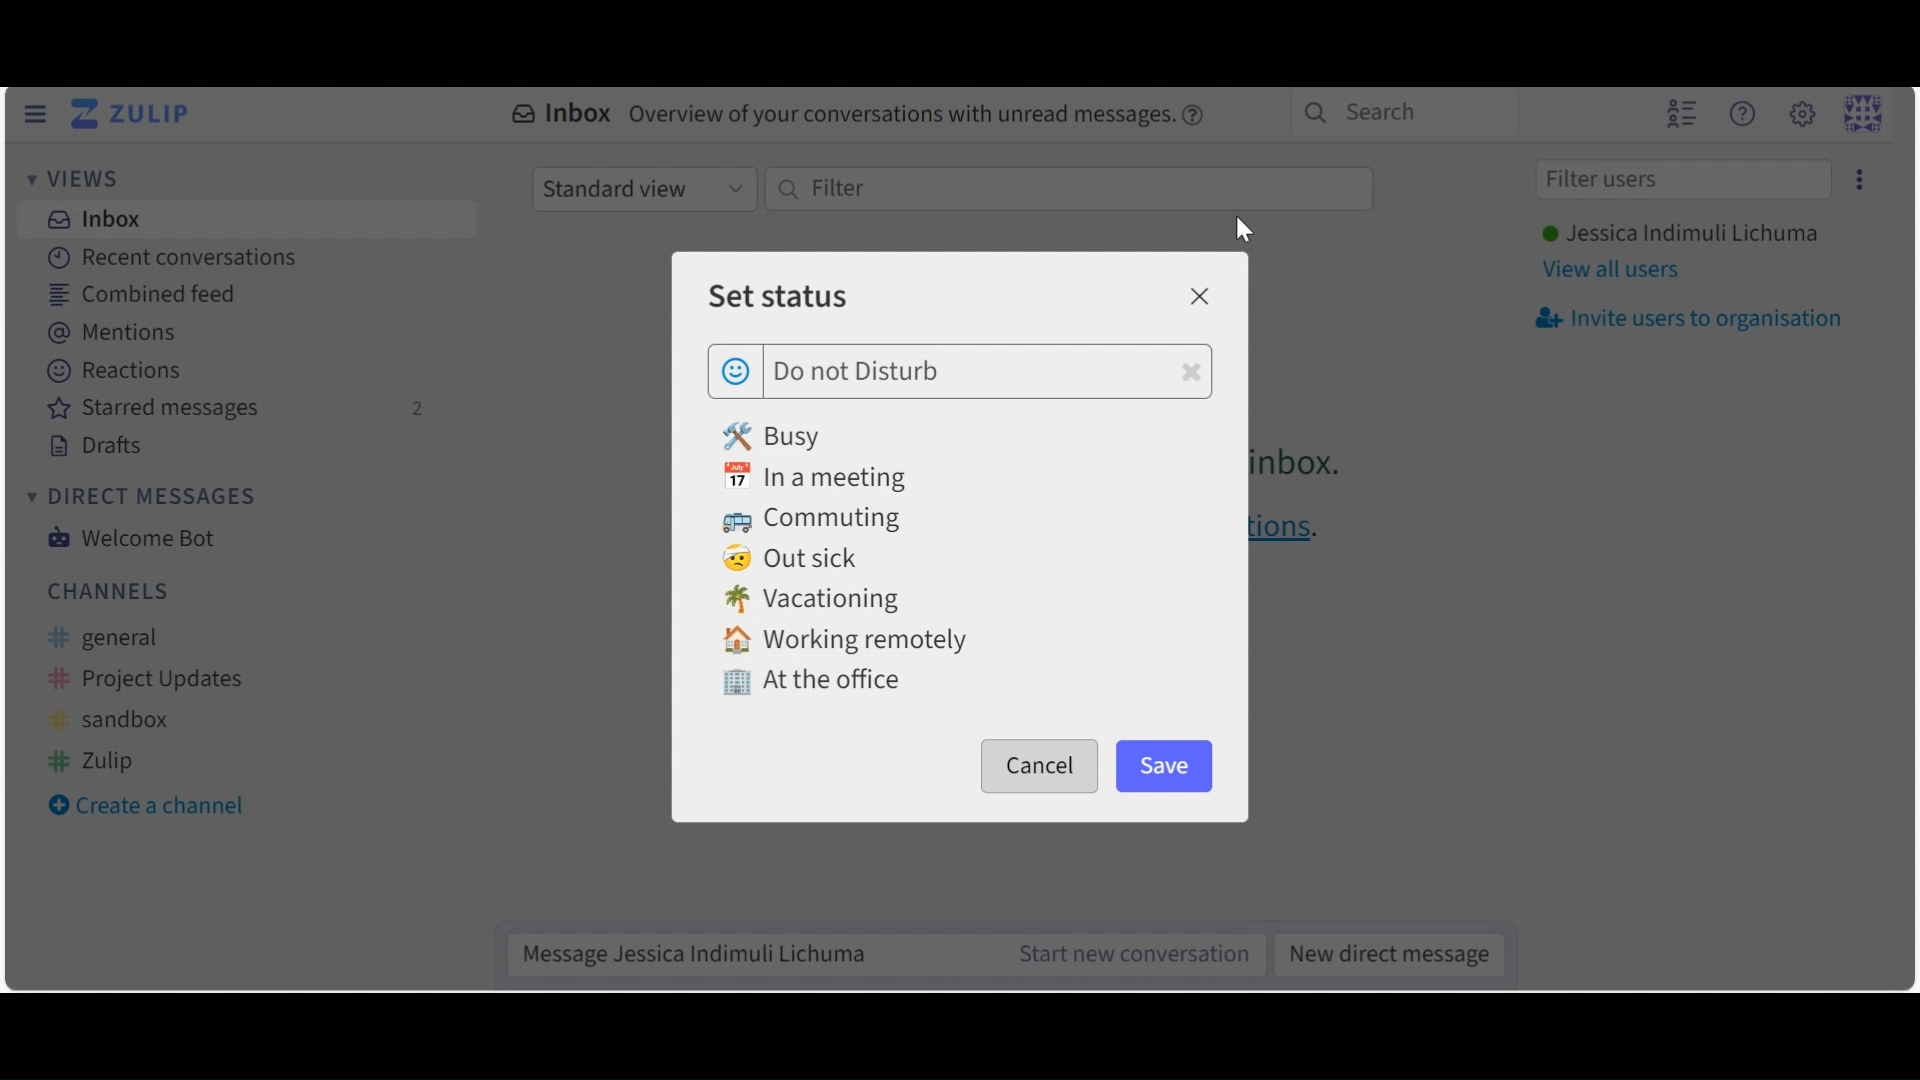 The image size is (1920, 1080). Describe the element at coordinates (122, 333) in the screenshot. I see `Mentions` at that location.